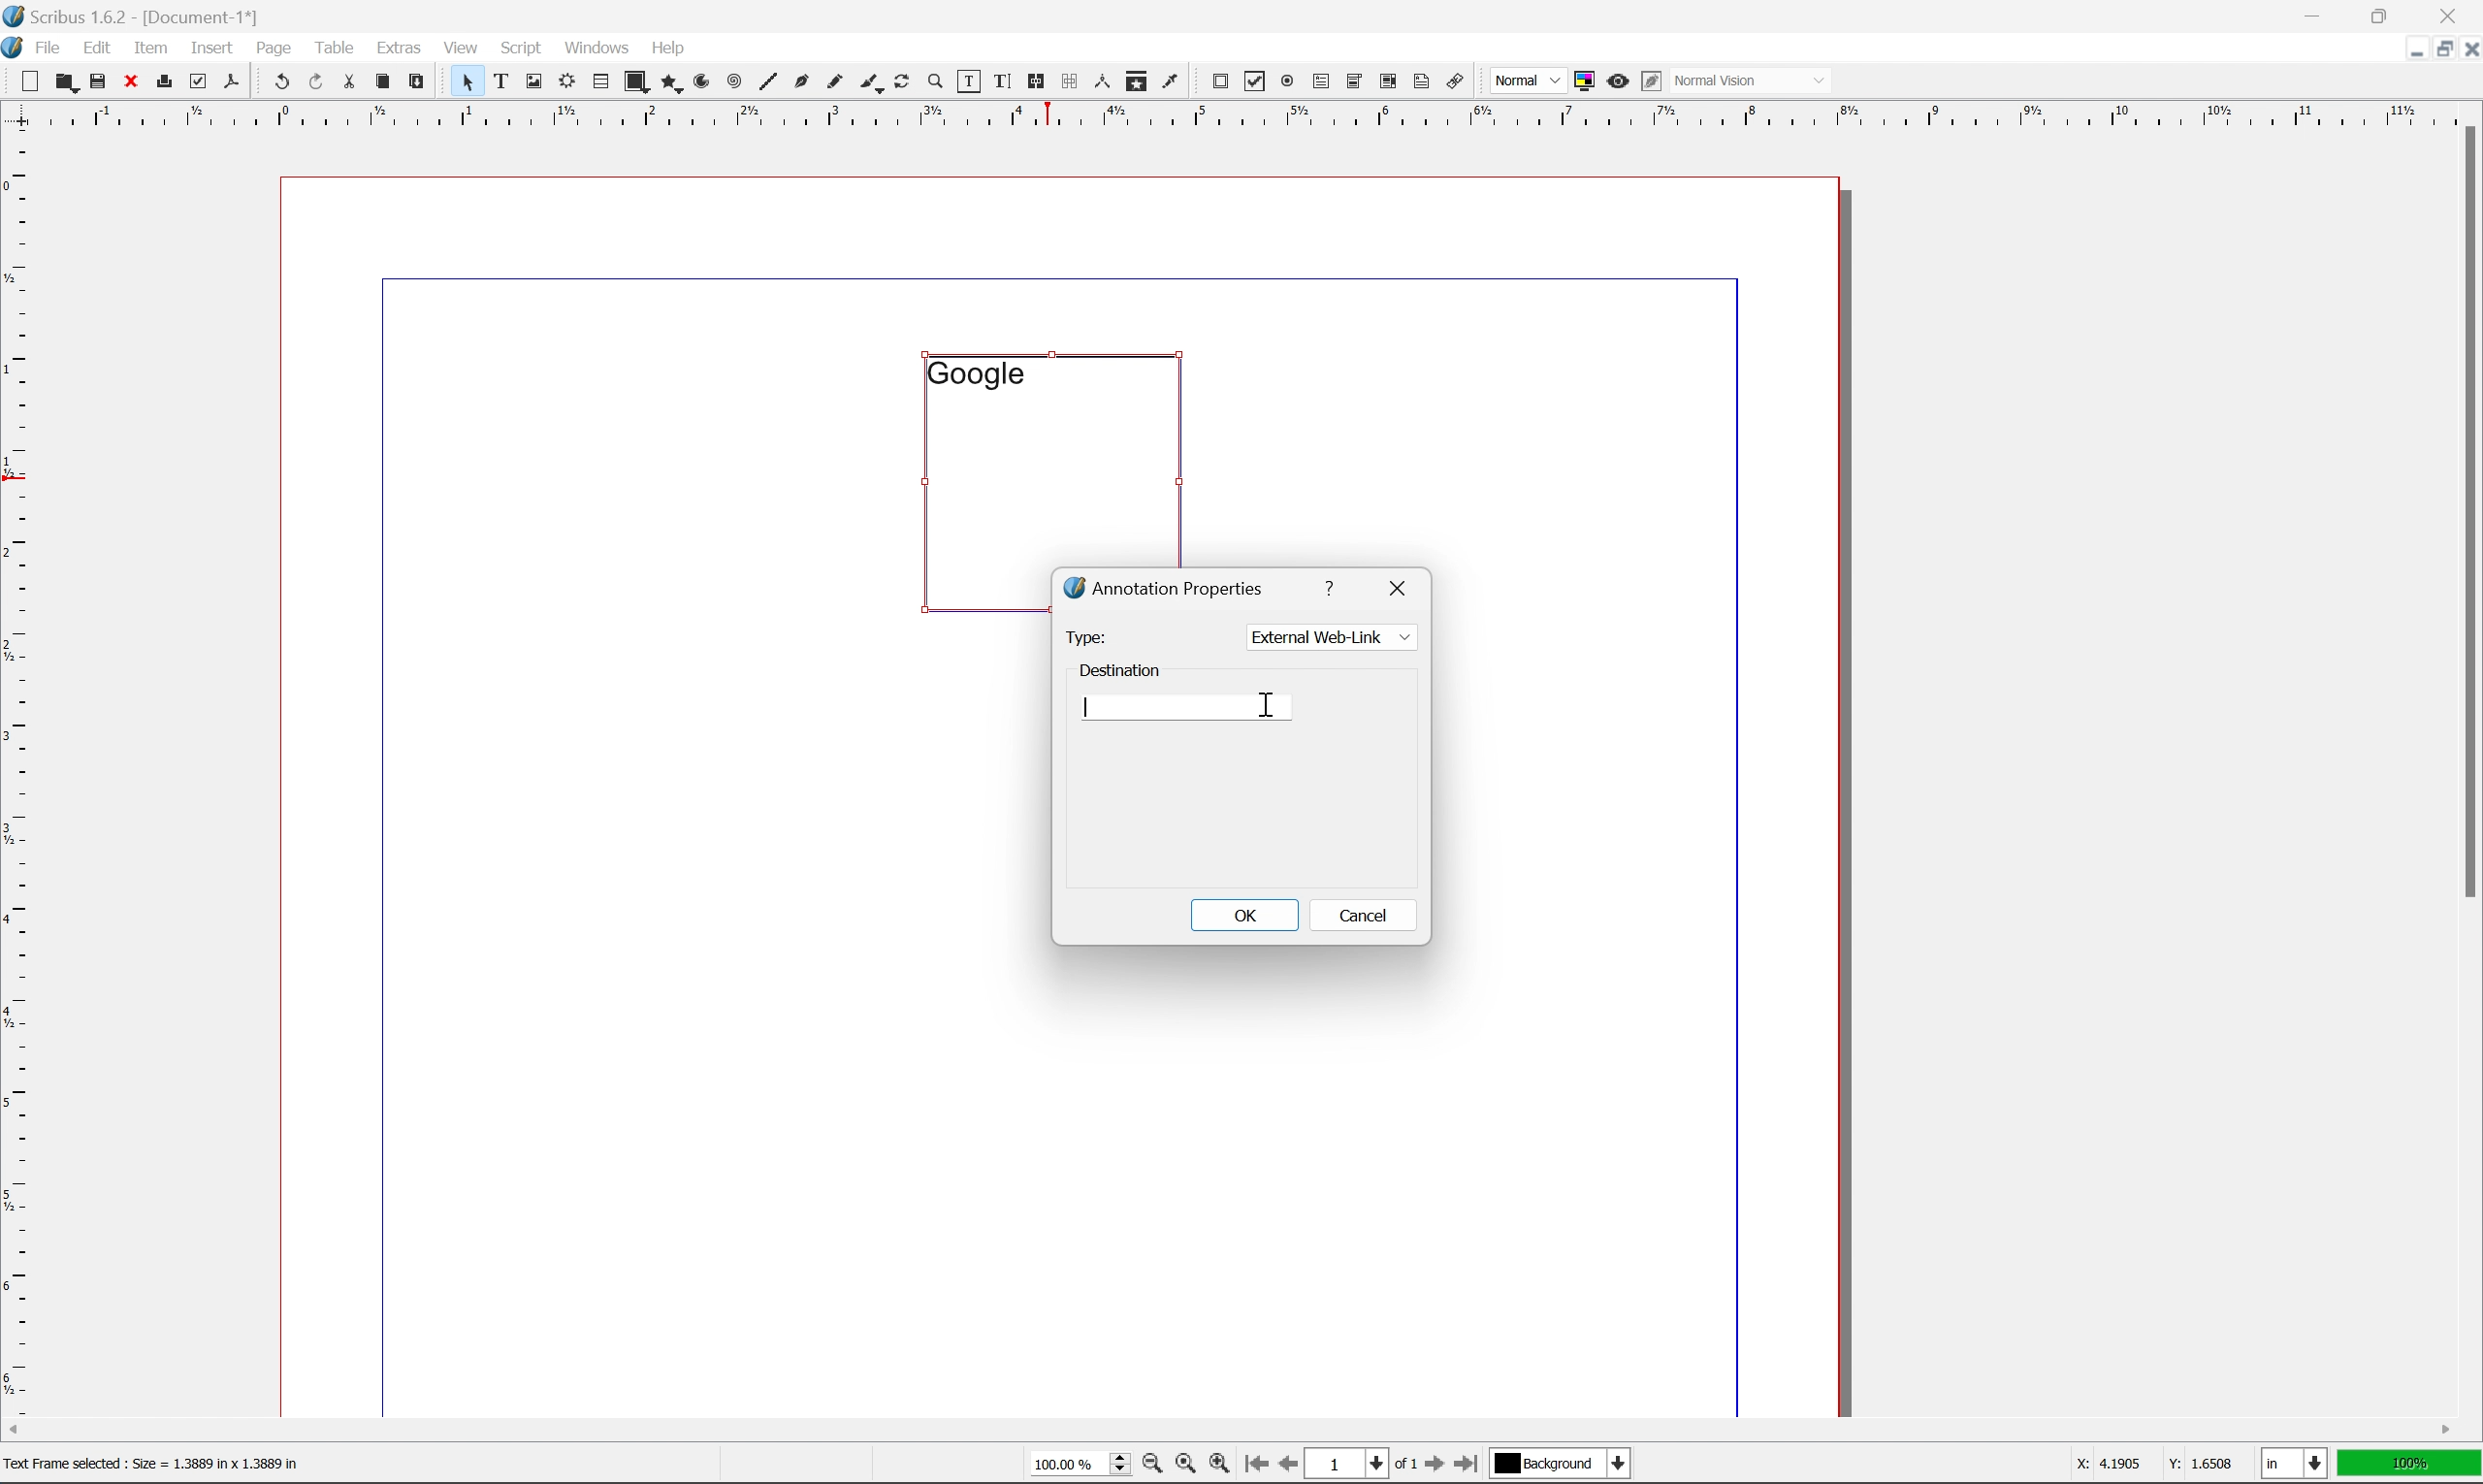  I want to click on link text frames, so click(1033, 82).